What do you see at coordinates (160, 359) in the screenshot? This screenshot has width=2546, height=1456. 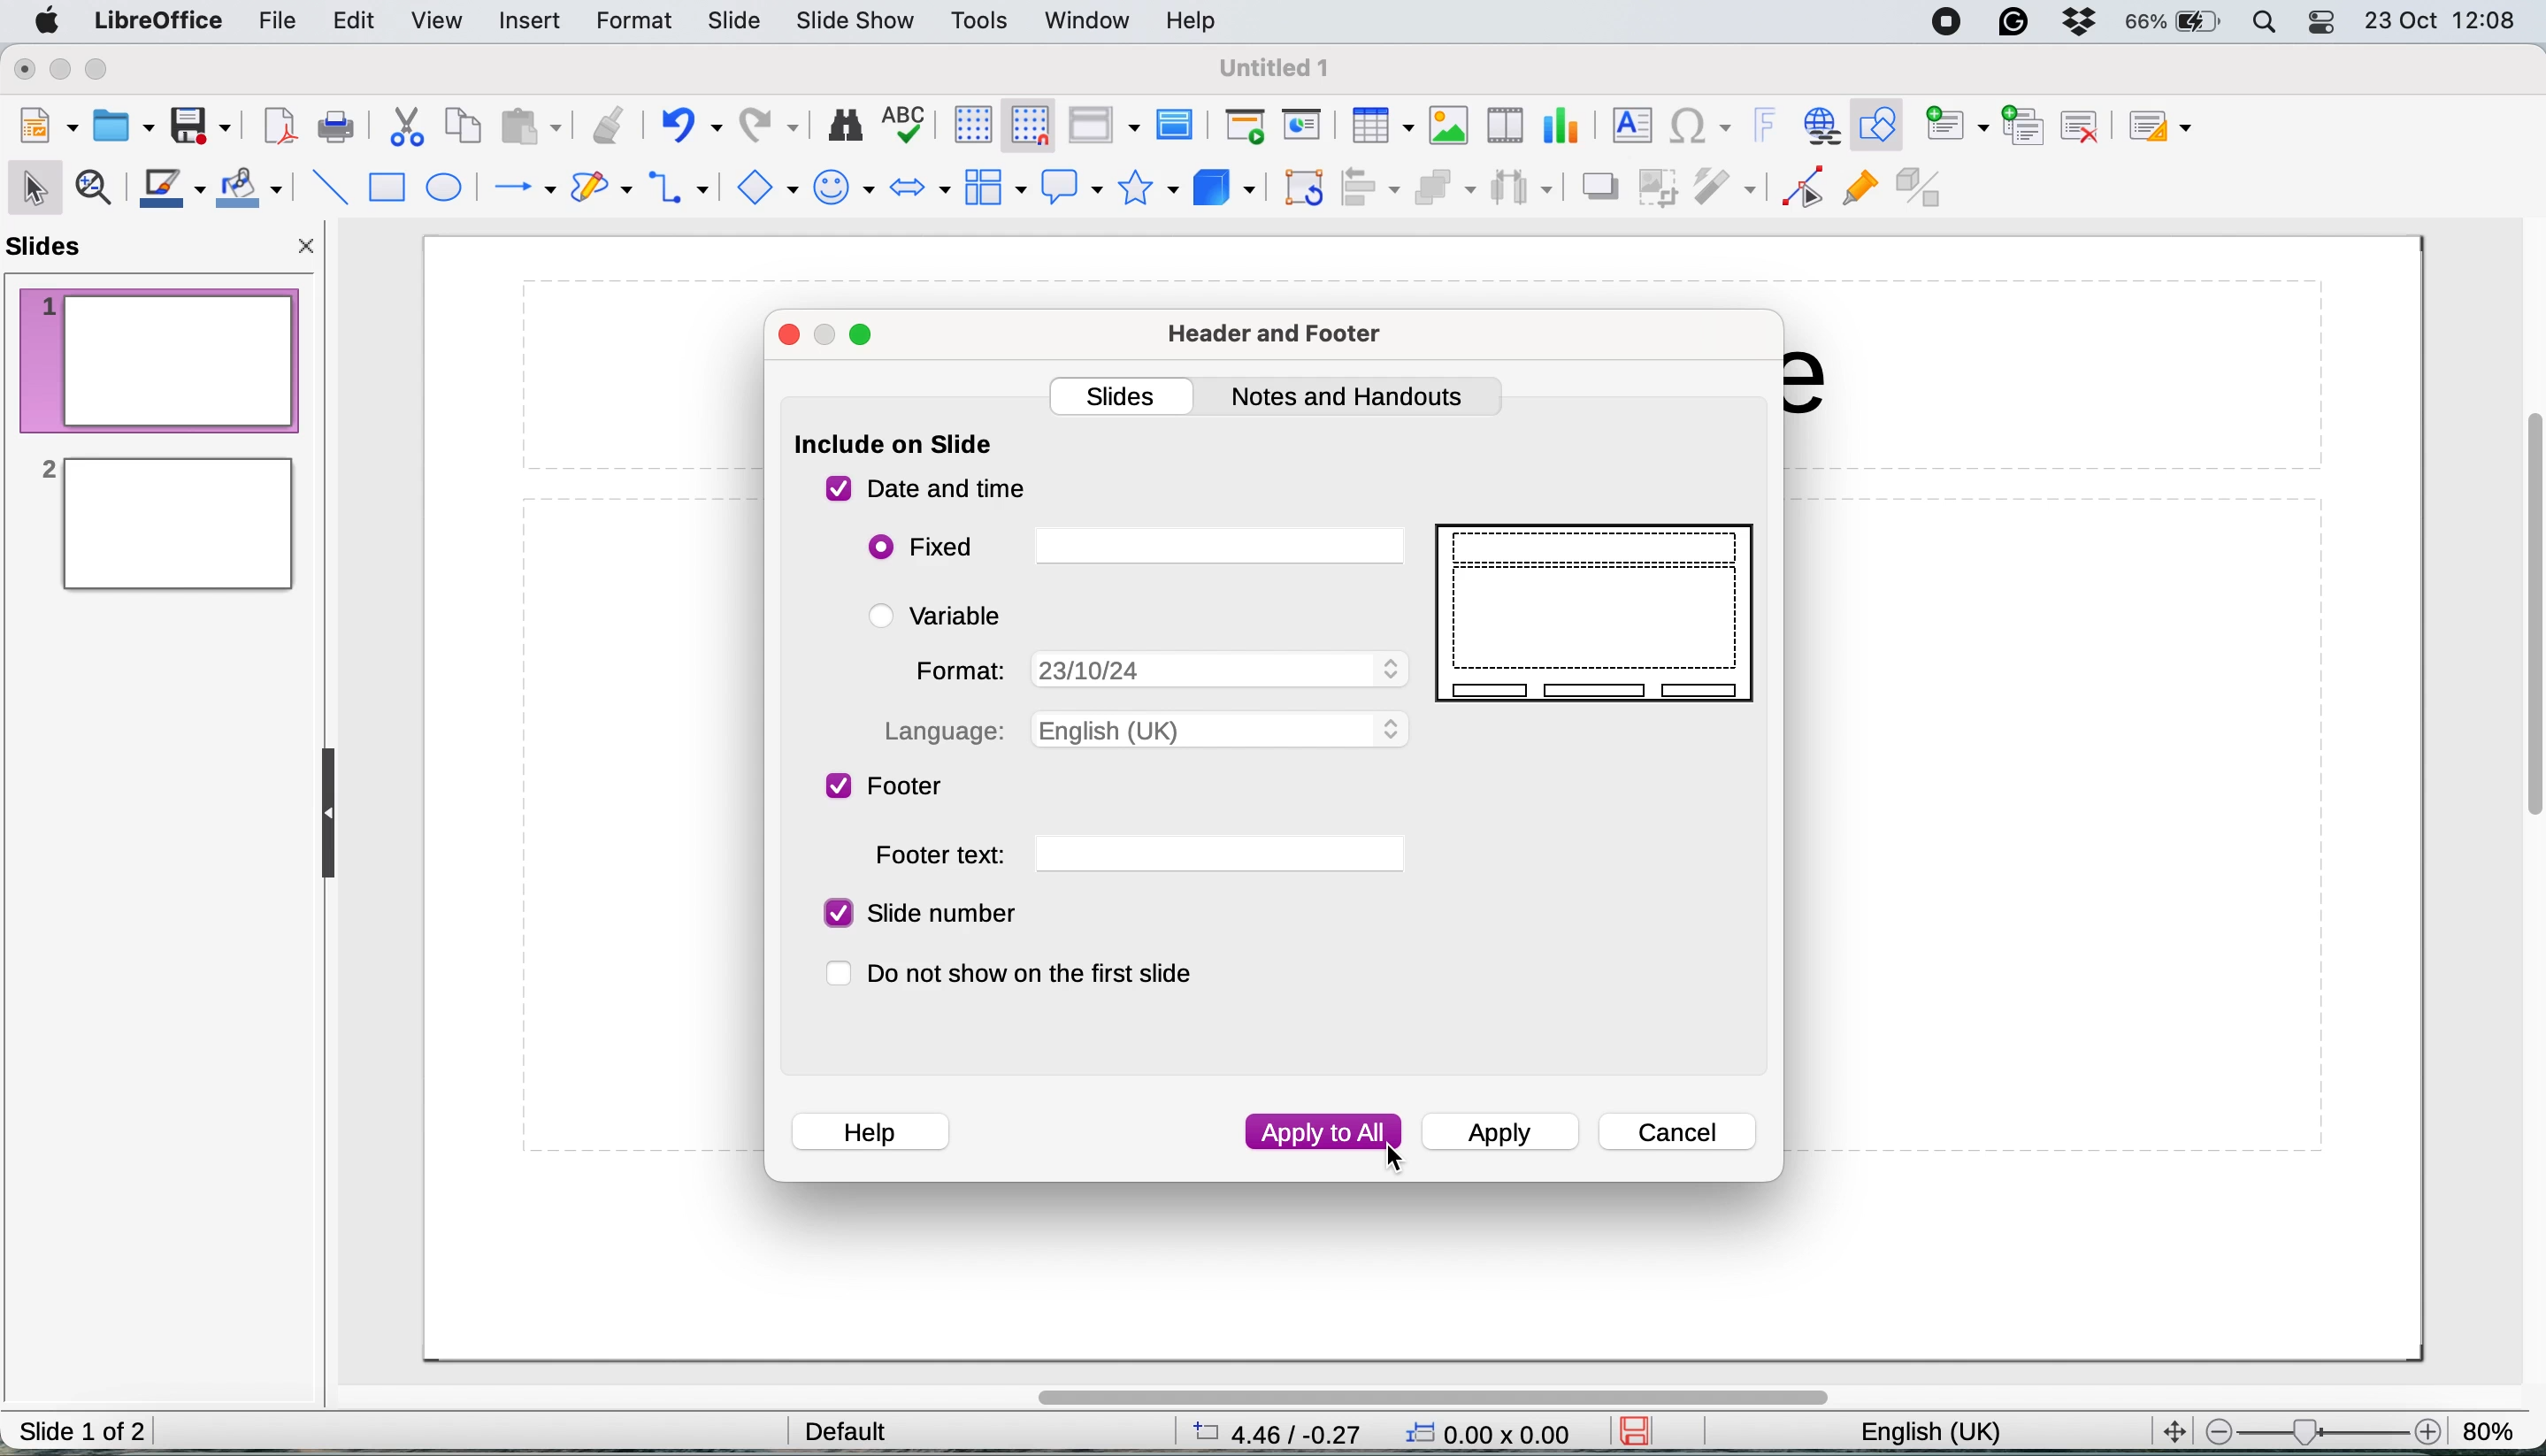 I see `slide 1` at bounding box center [160, 359].